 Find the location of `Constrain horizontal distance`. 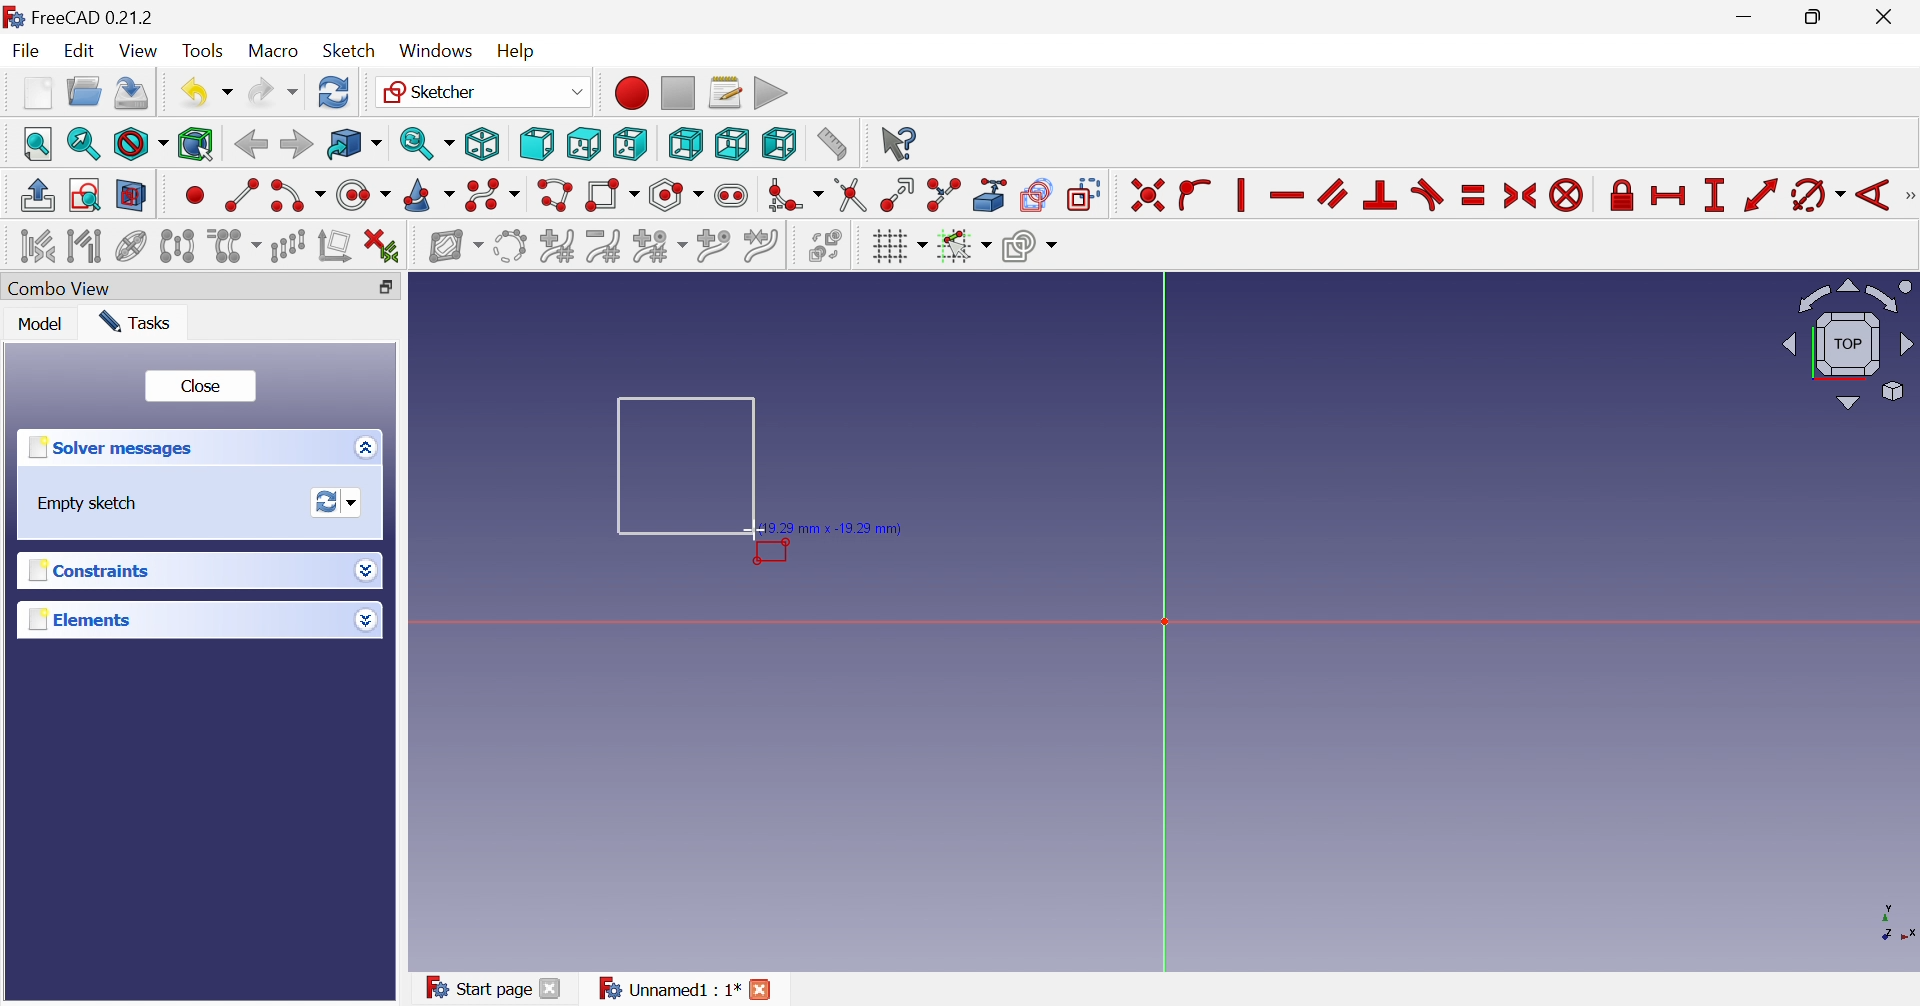

Constrain horizontal distance is located at coordinates (1669, 196).